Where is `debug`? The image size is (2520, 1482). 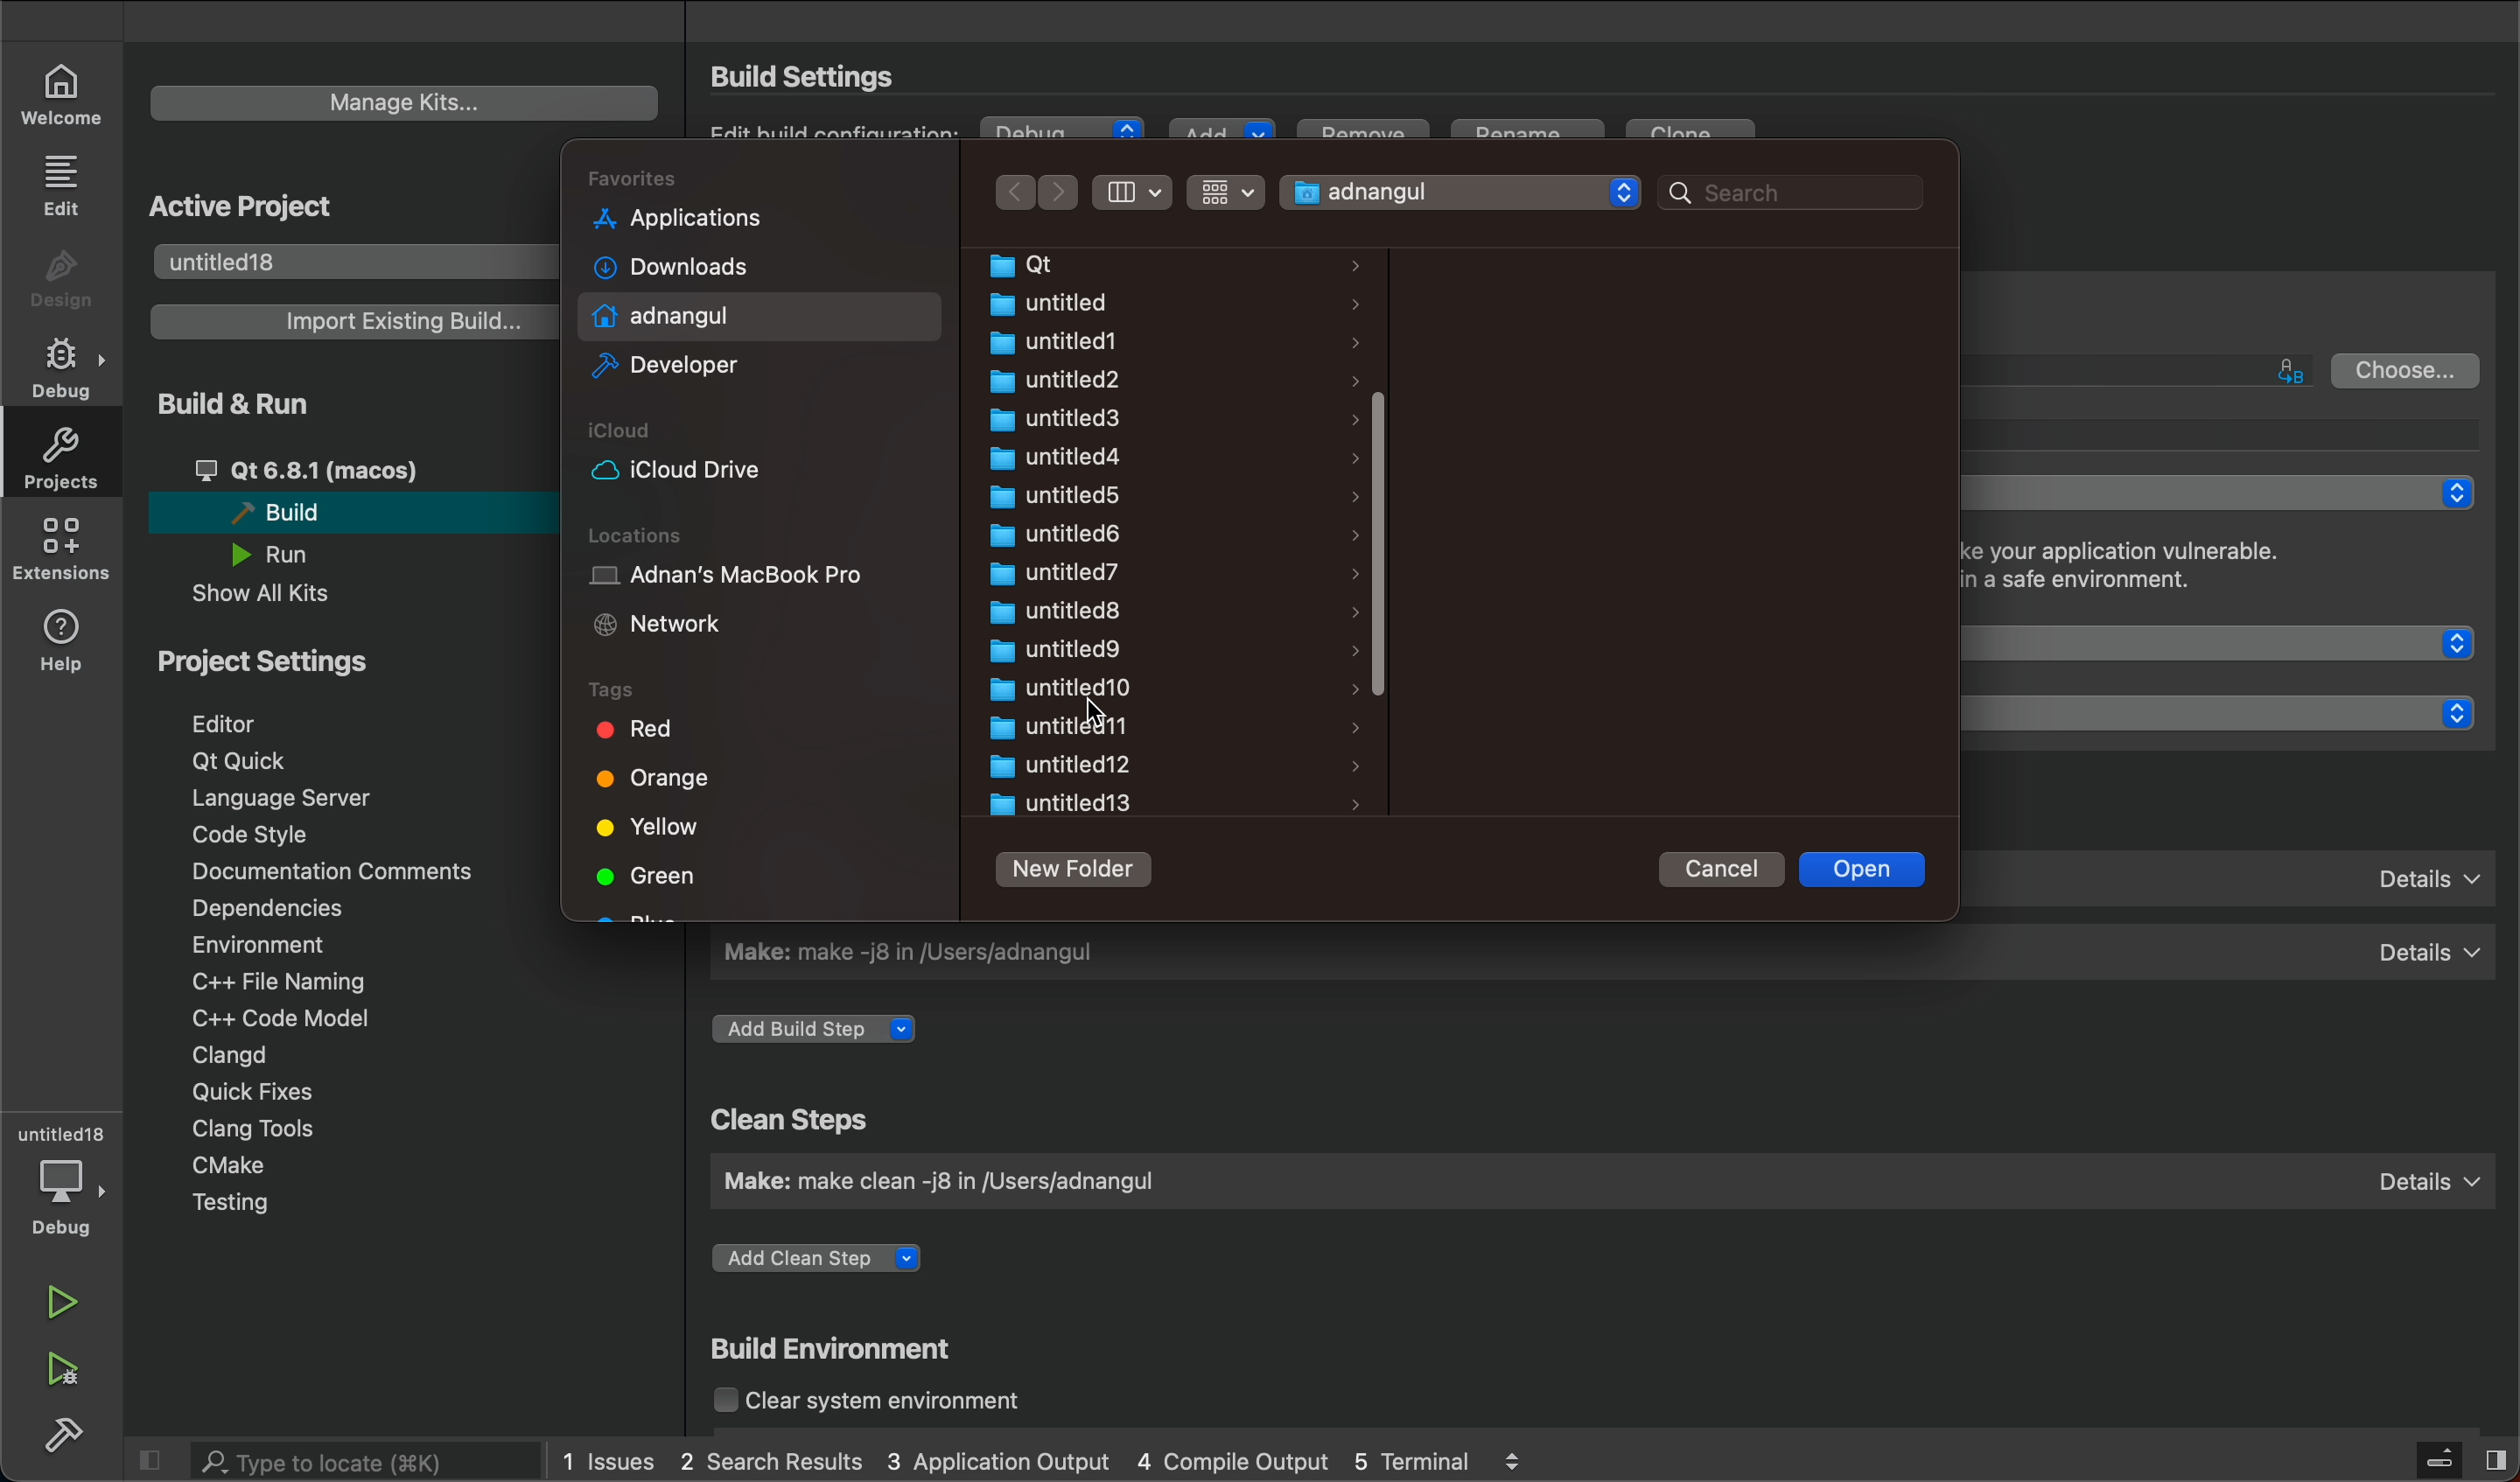
debug is located at coordinates (64, 1198).